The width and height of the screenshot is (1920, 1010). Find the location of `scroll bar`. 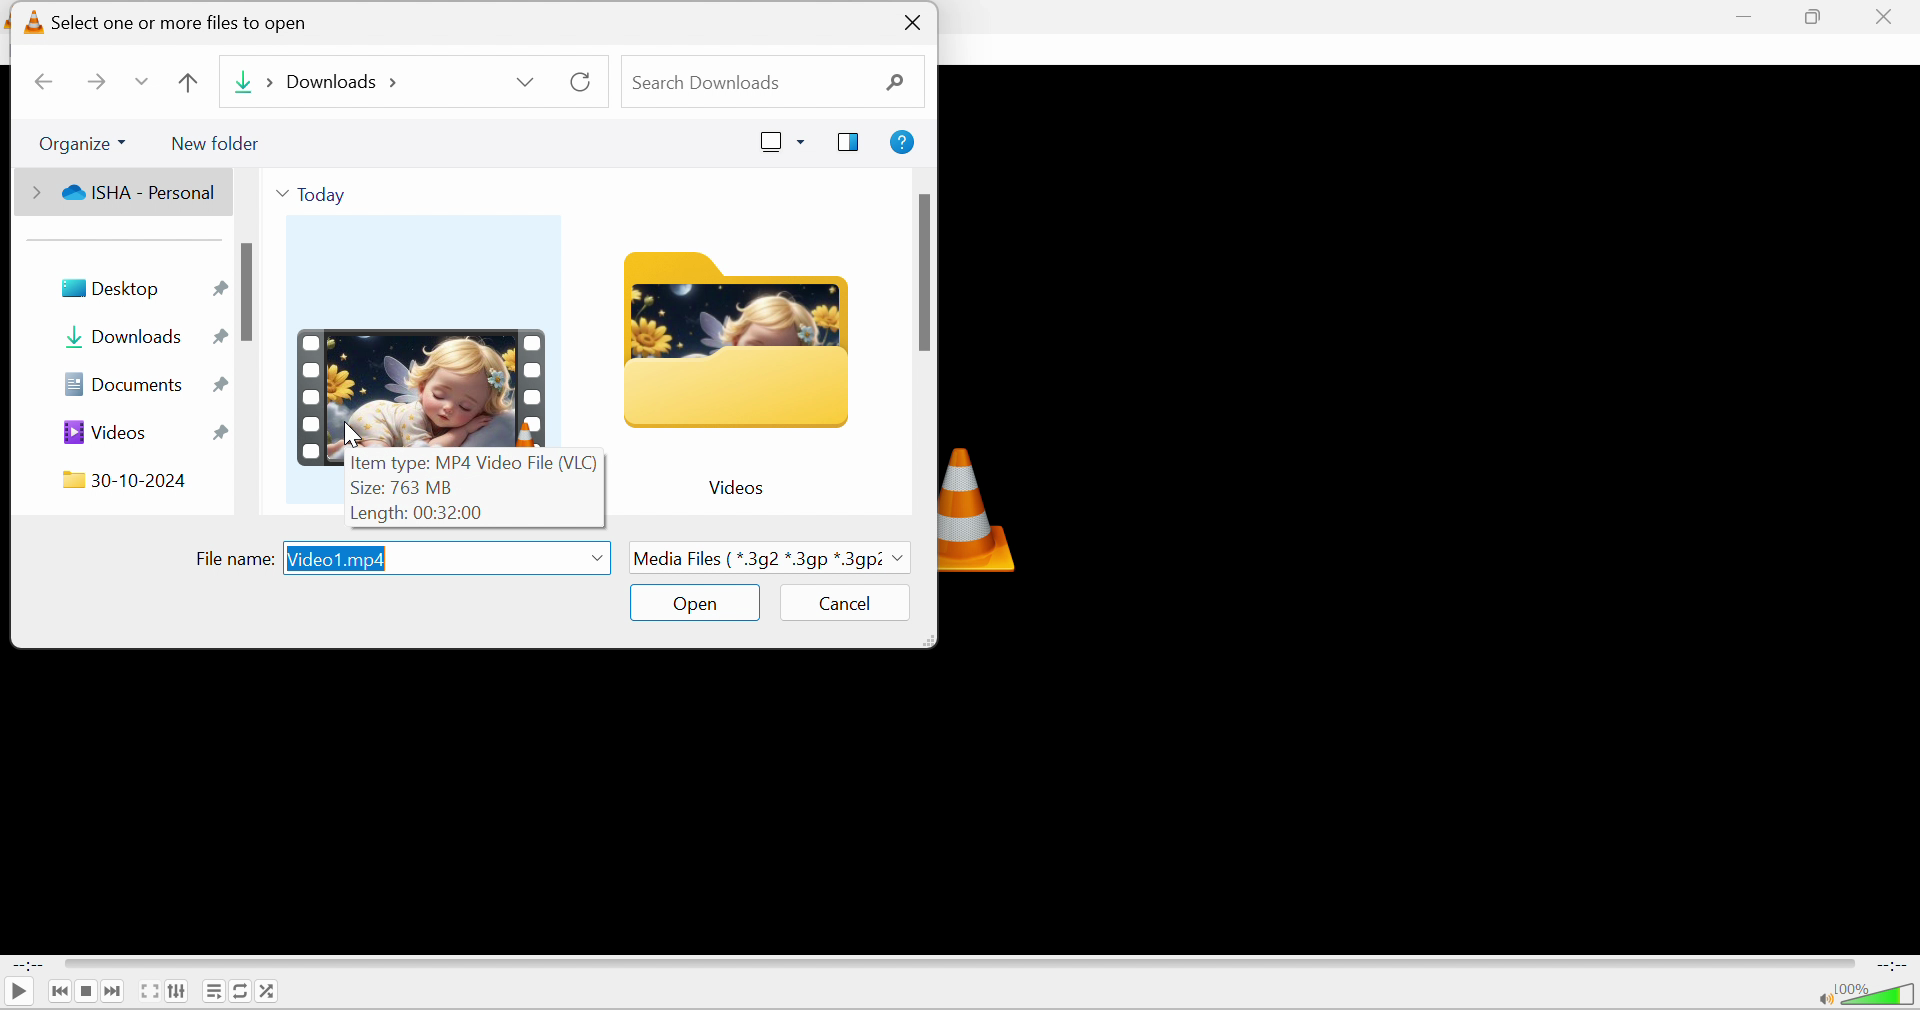

scroll bar is located at coordinates (925, 271).